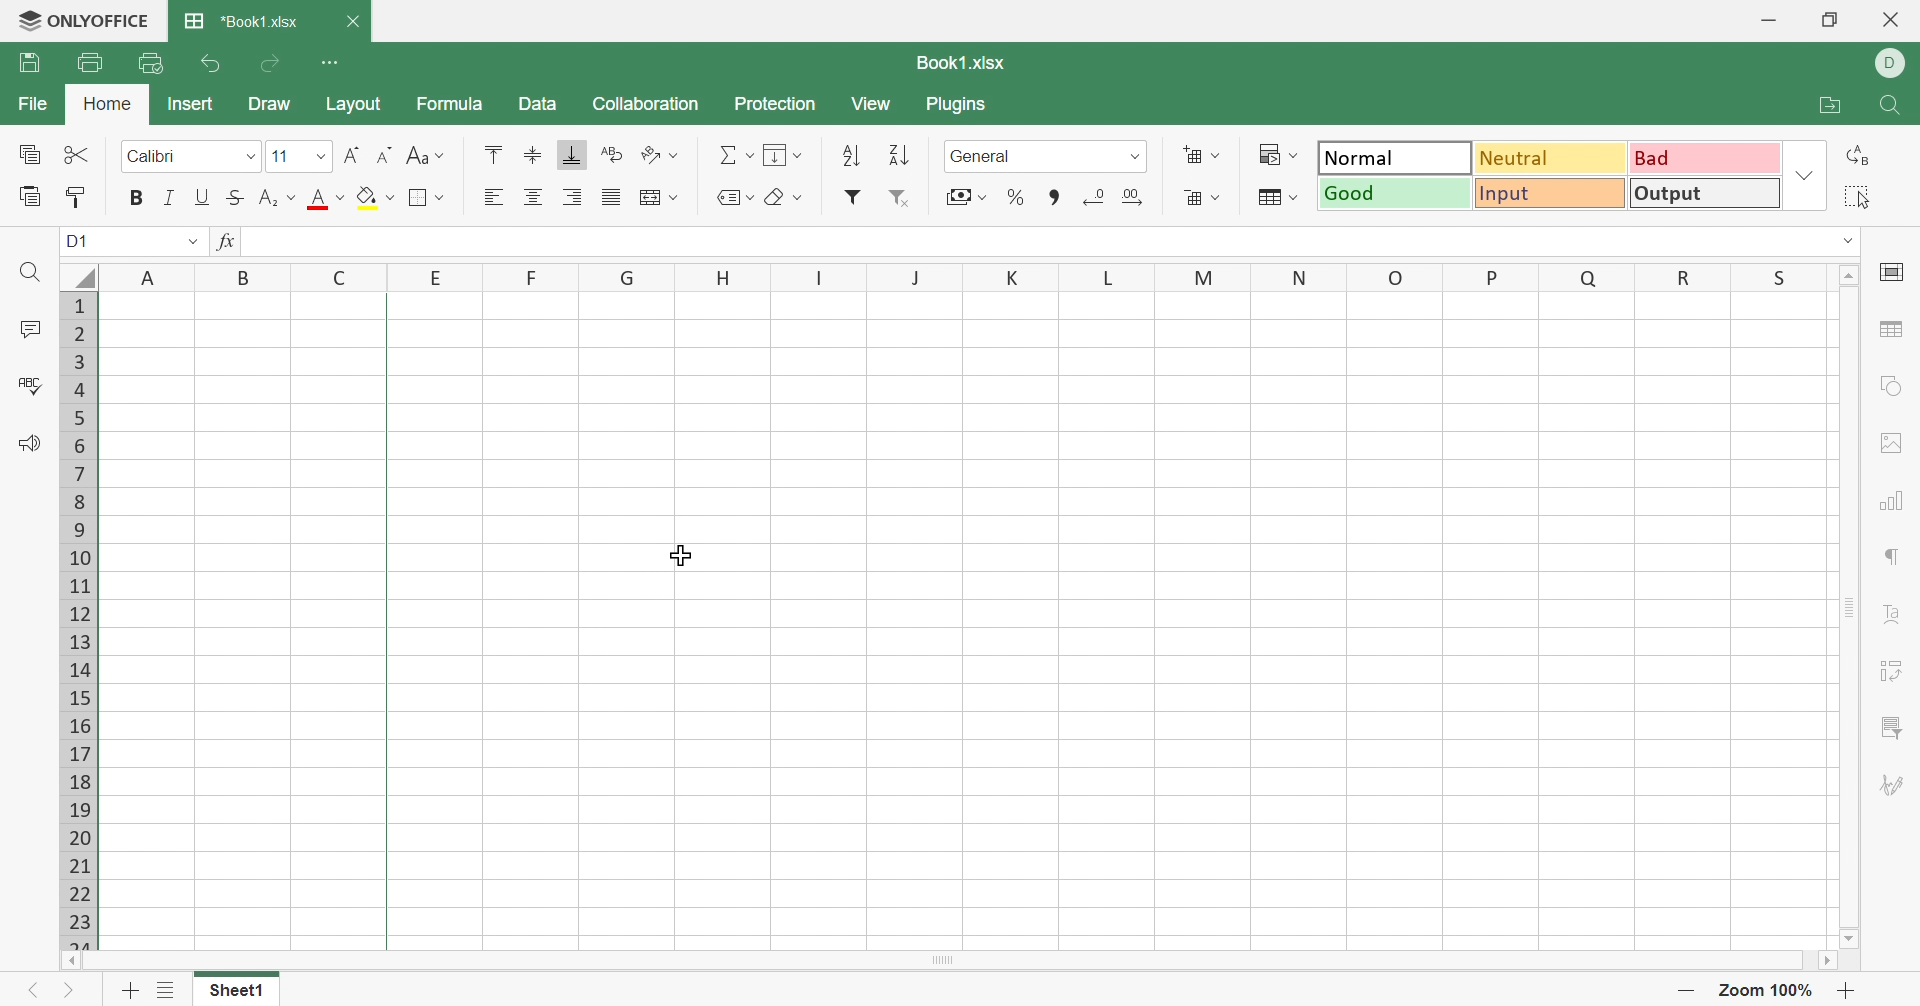  Describe the element at coordinates (367, 198) in the screenshot. I see `Fill color` at that location.